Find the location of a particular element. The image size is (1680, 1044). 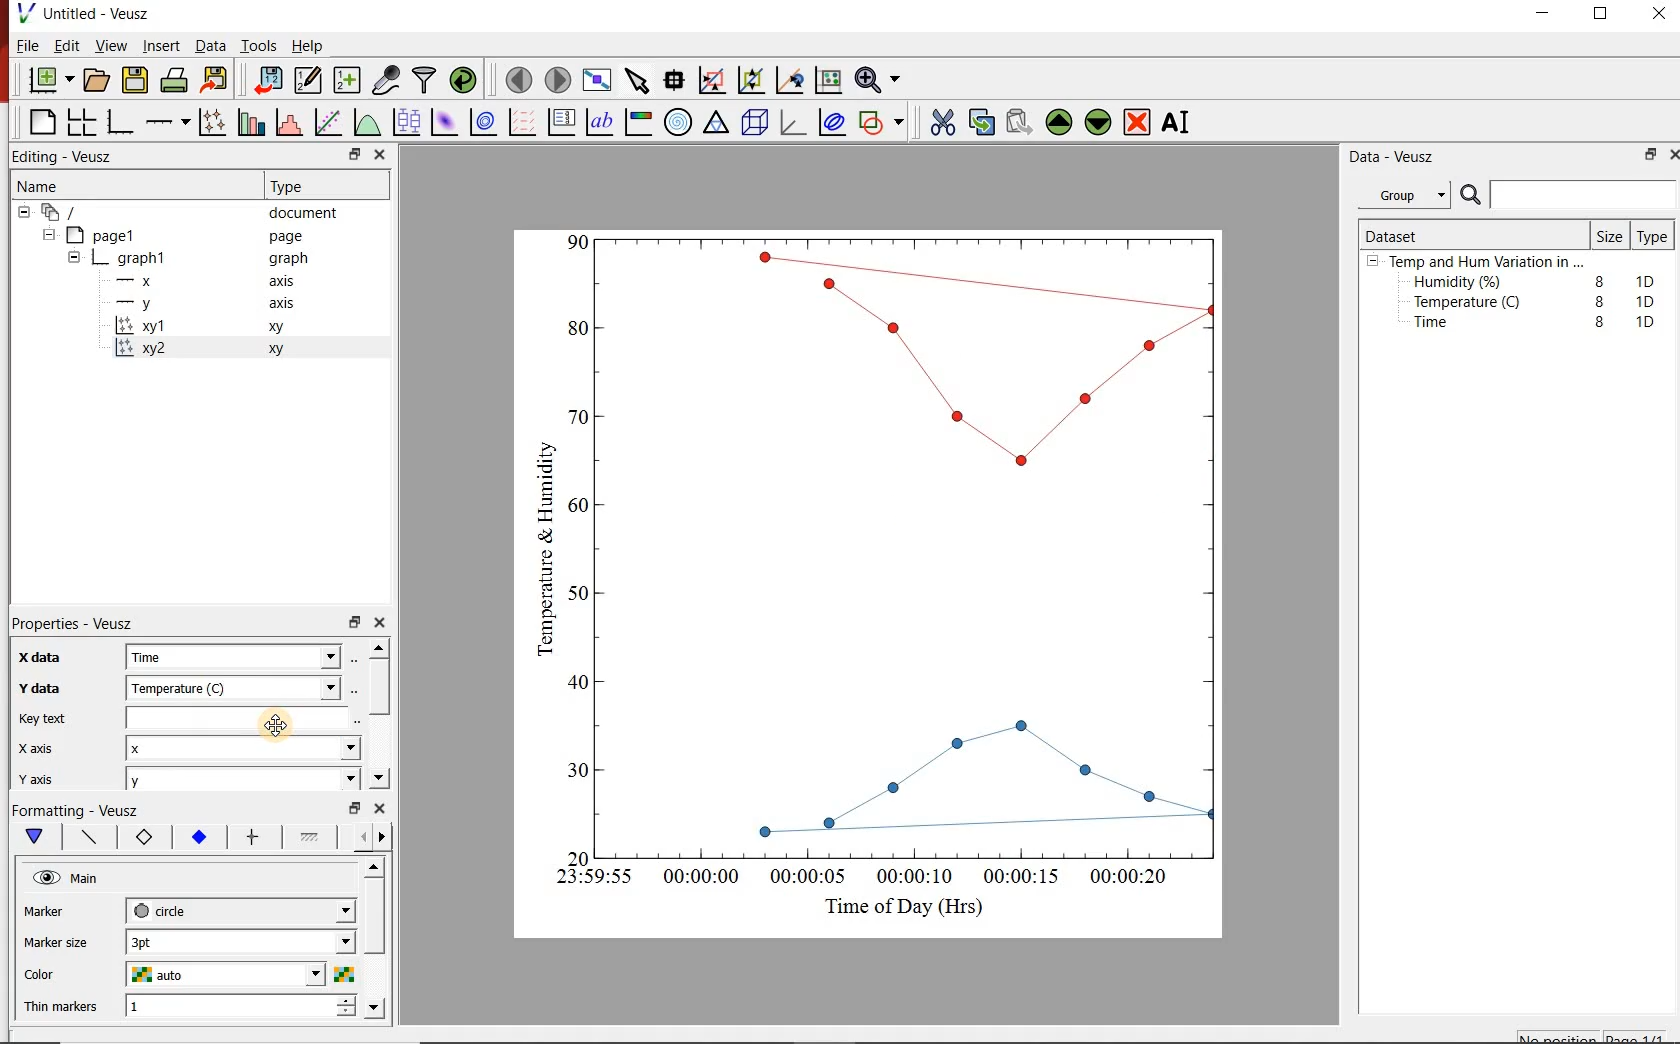

go forward is located at coordinates (386, 837).